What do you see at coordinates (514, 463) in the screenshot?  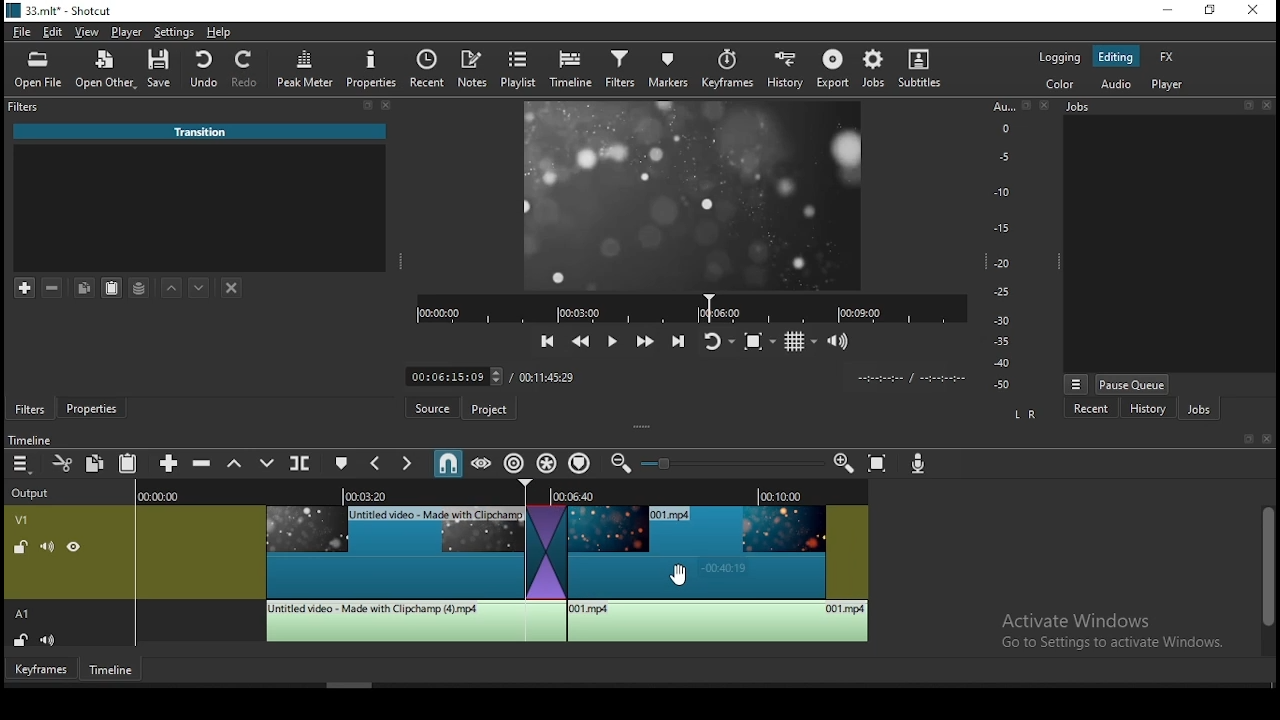 I see `ripple` at bounding box center [514, 463].